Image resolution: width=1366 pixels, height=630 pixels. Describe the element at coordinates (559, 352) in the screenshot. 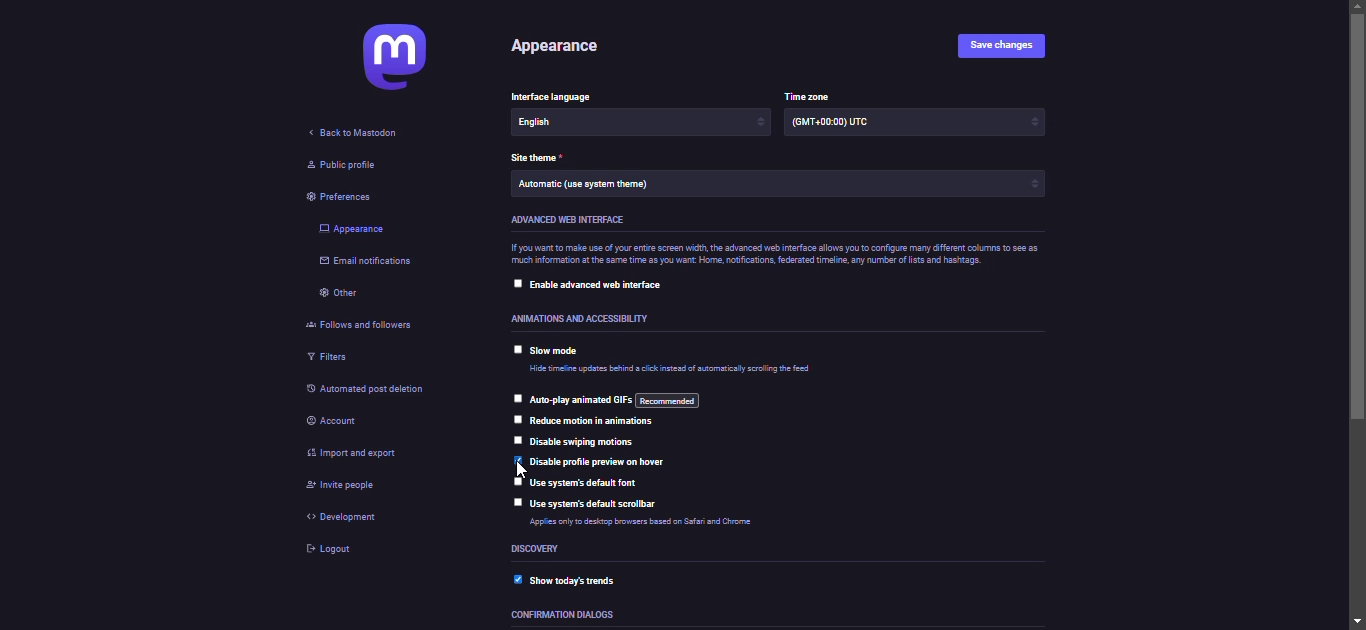

I see `slow mode` at that location.